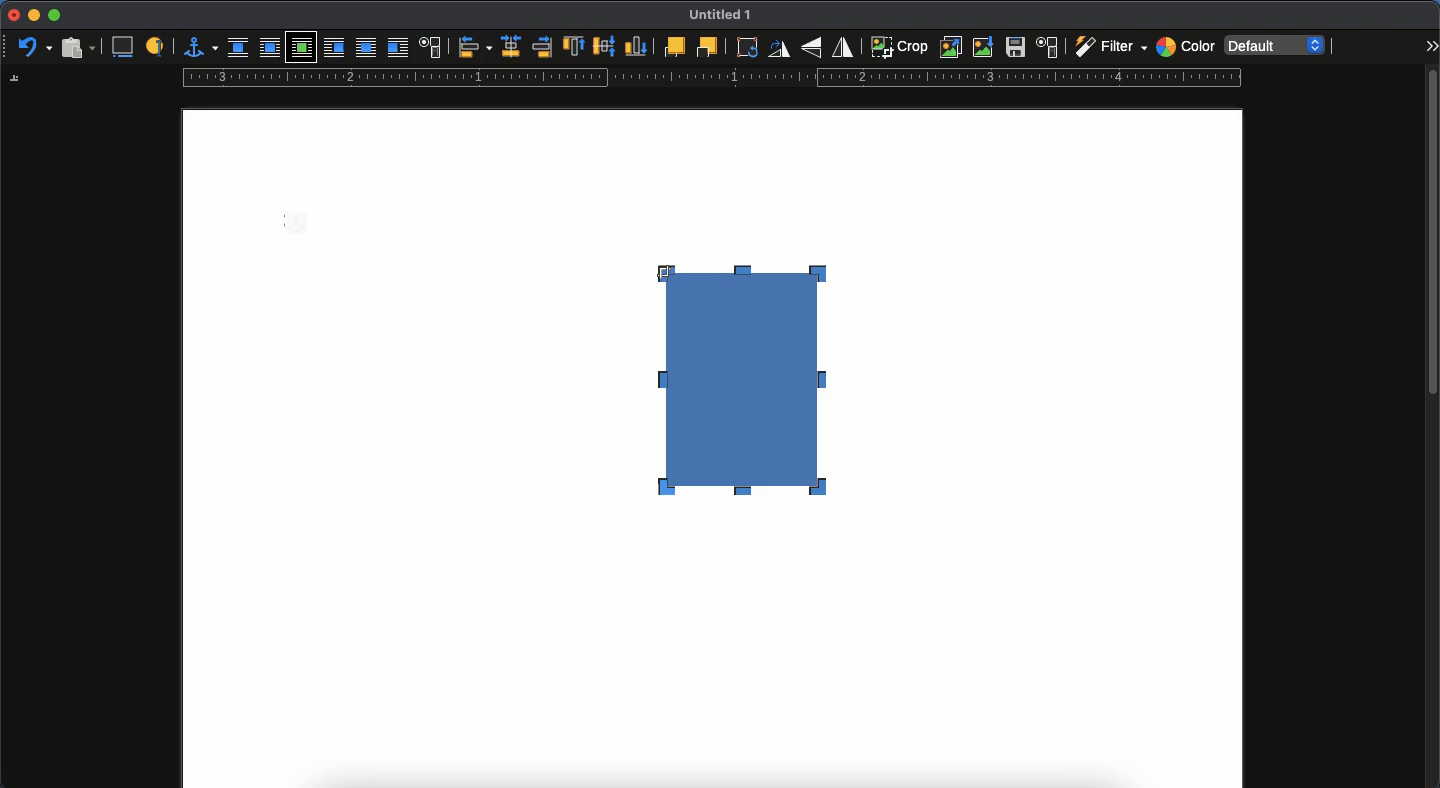 The image size is (1440, 788). What do you see at coordinates (1048, 47) in the screenshot?
I see `image properties` at bounding box center [1048, 47].